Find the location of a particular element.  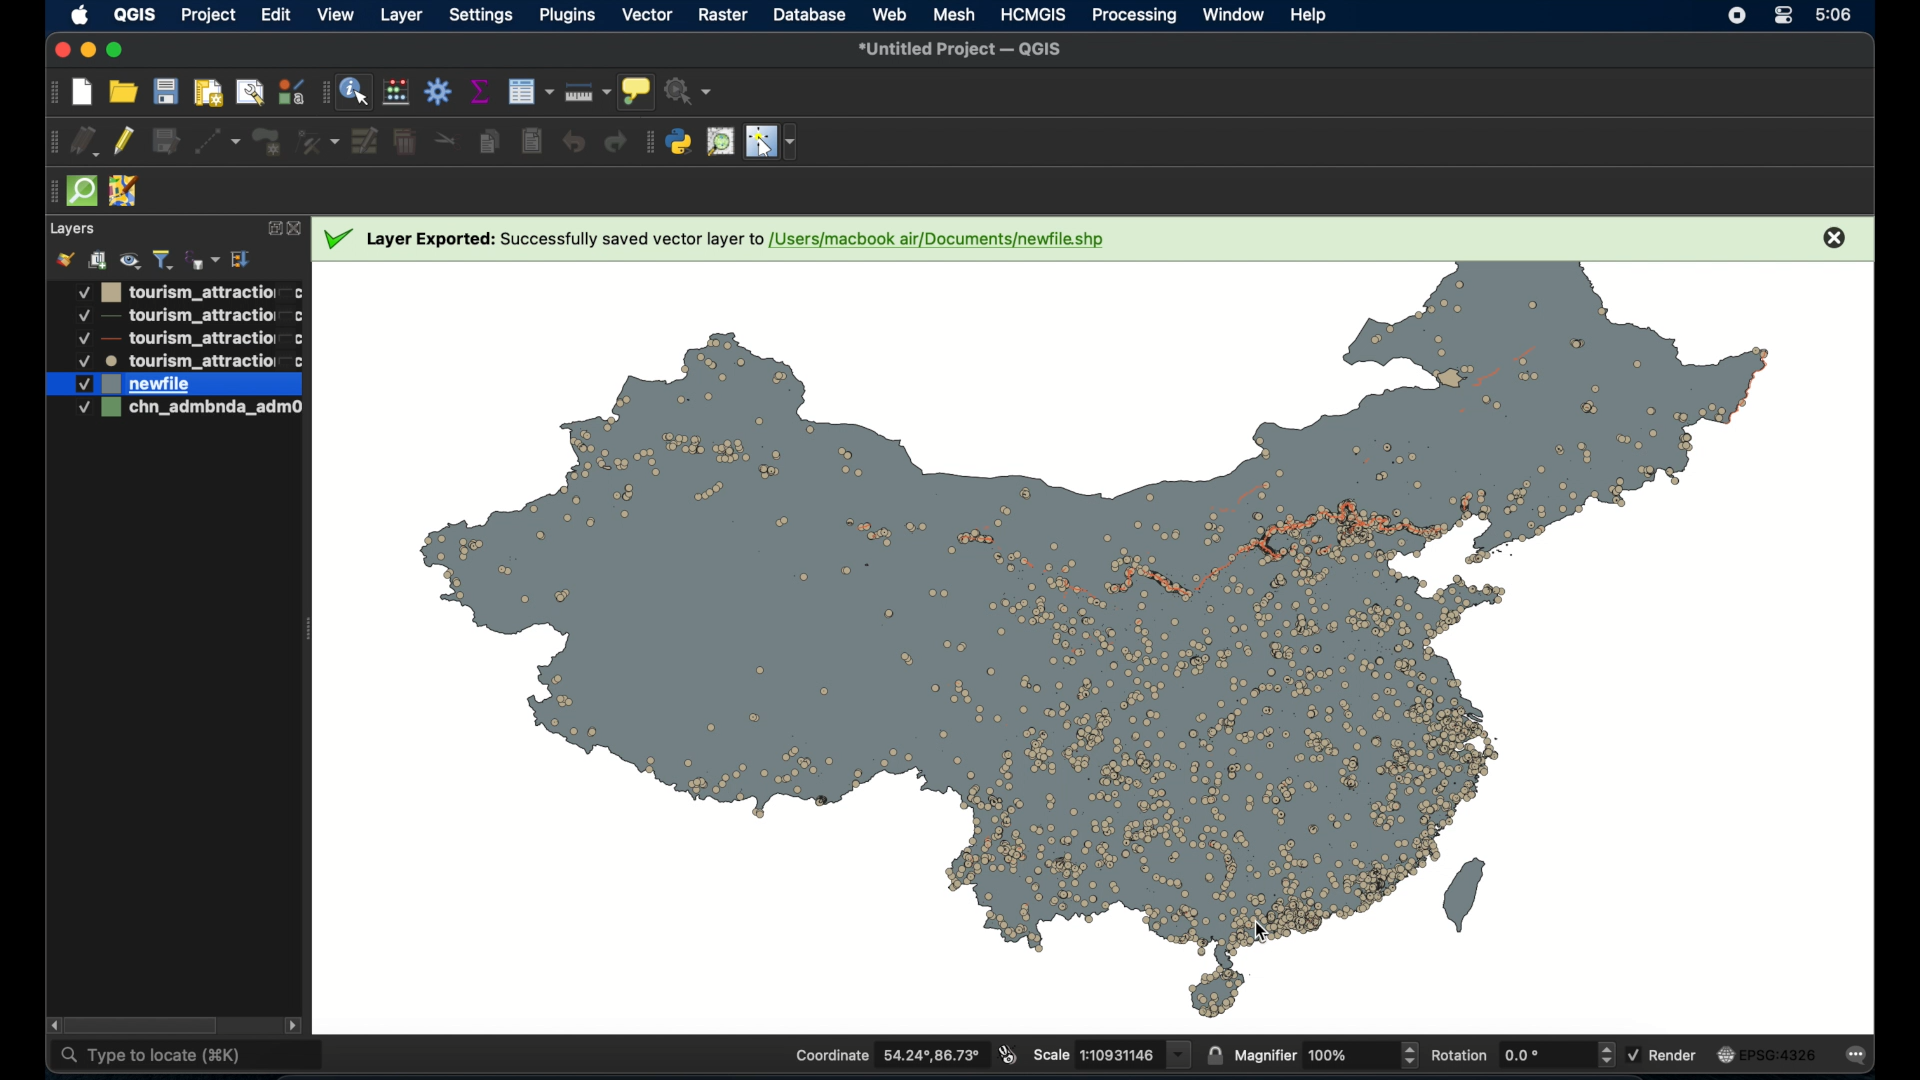

layer1 is located at coordinates (175, 292).